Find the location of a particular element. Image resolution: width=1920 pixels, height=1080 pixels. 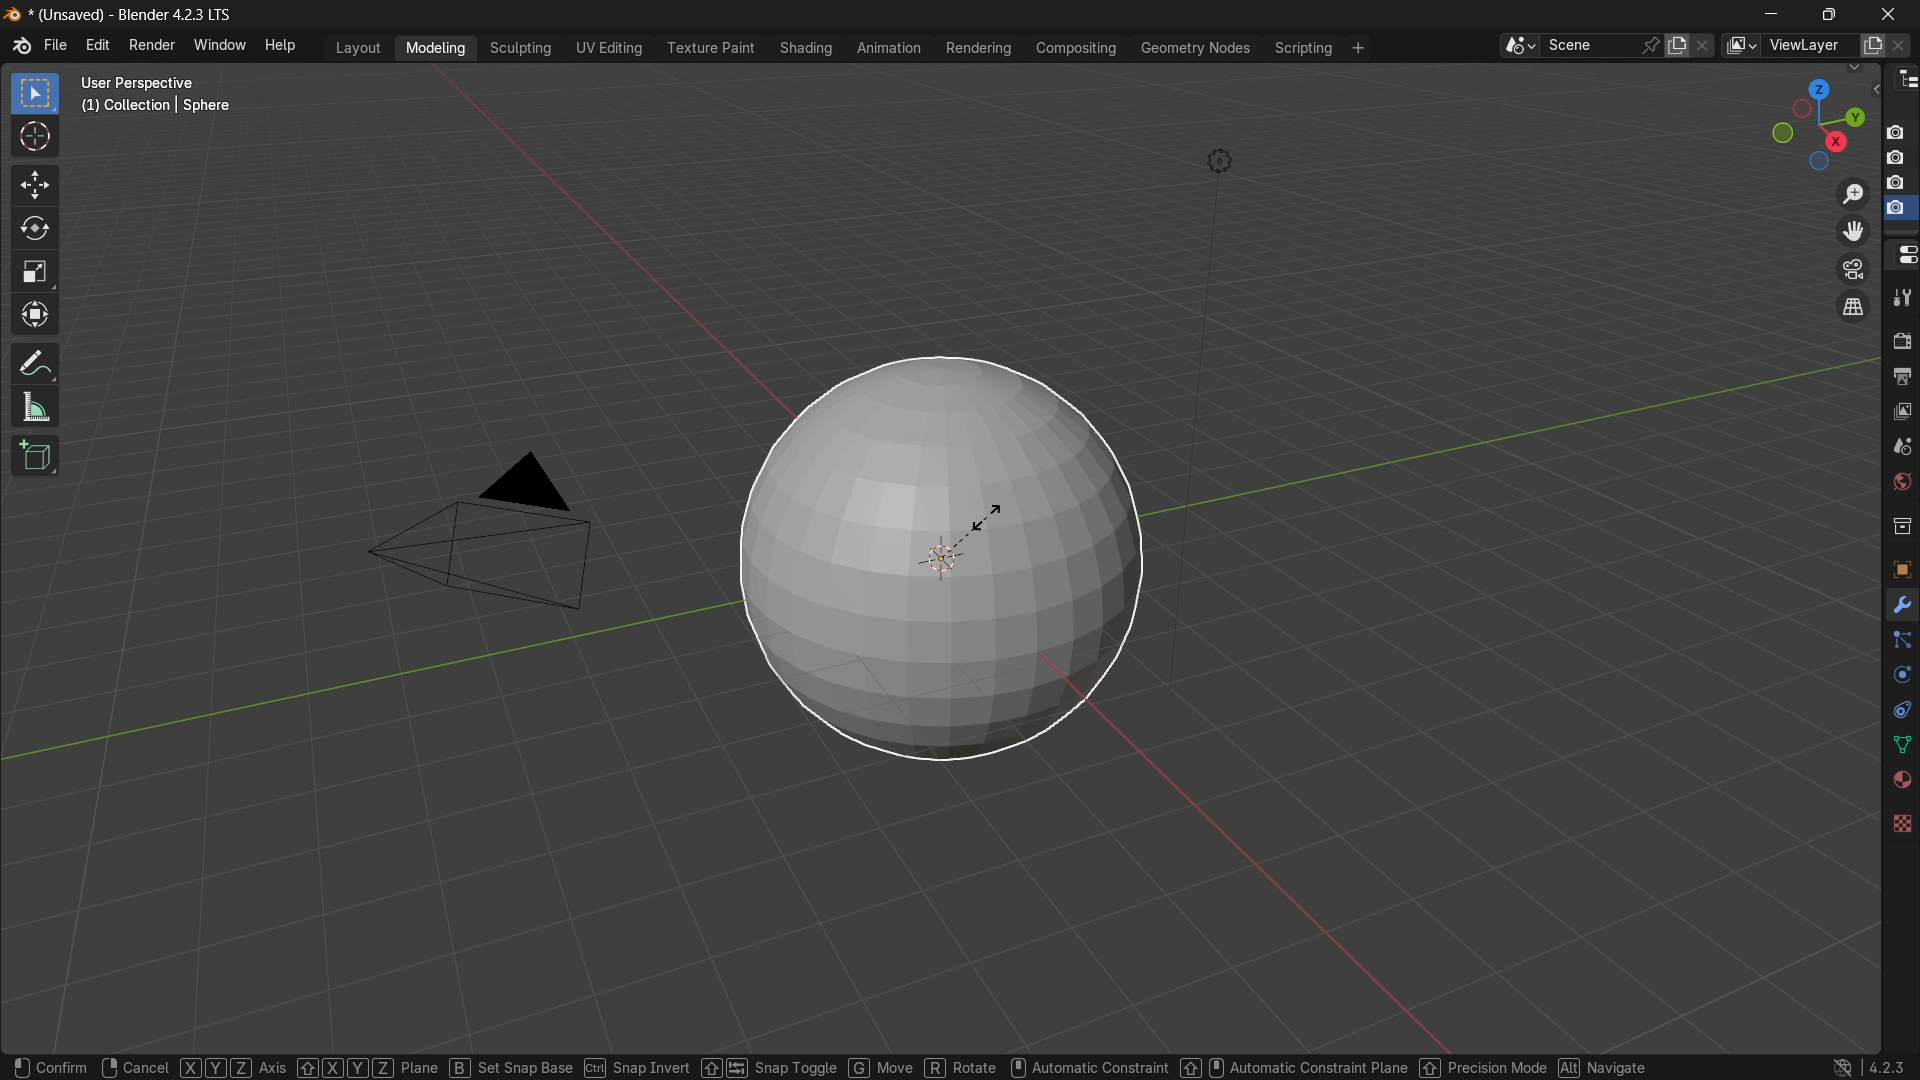

Move is located at coordinates (893, 1063).